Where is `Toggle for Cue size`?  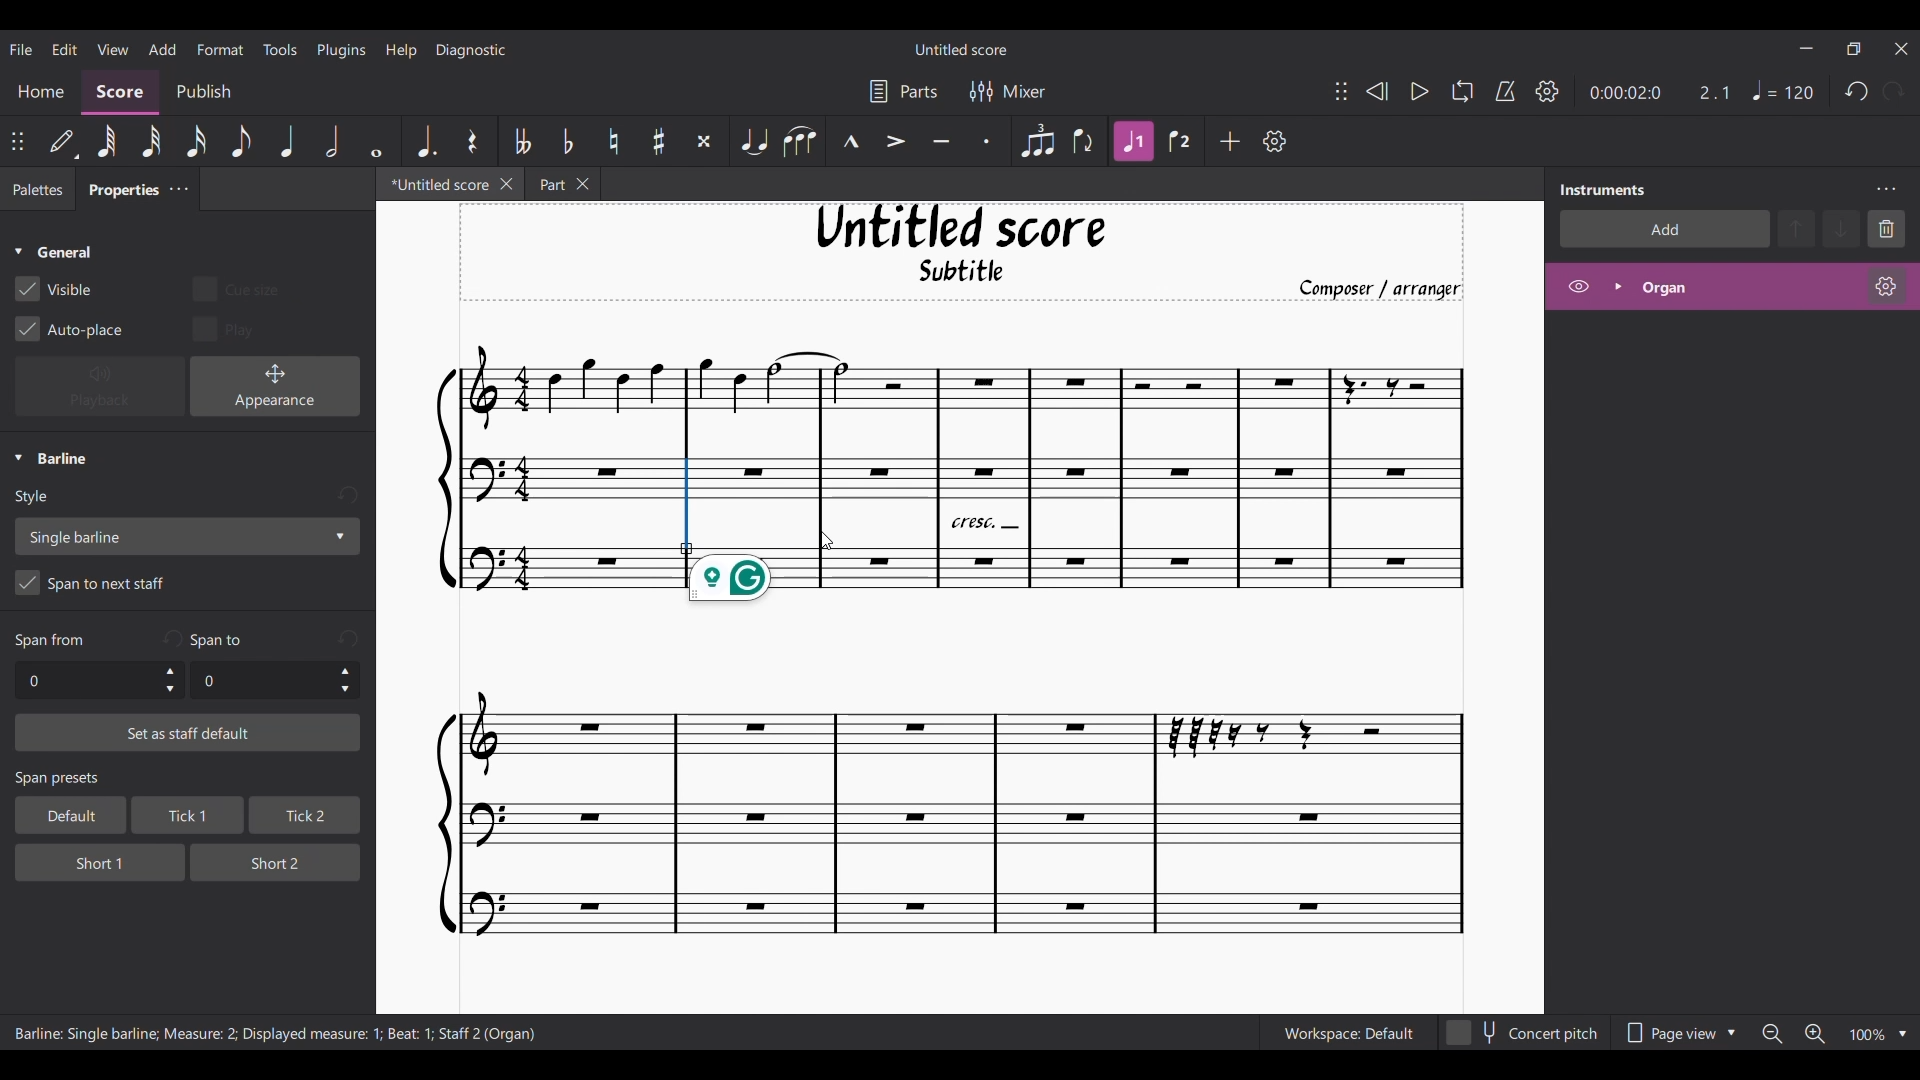 Toggle for Cue size is located at coordinates (235, 288).